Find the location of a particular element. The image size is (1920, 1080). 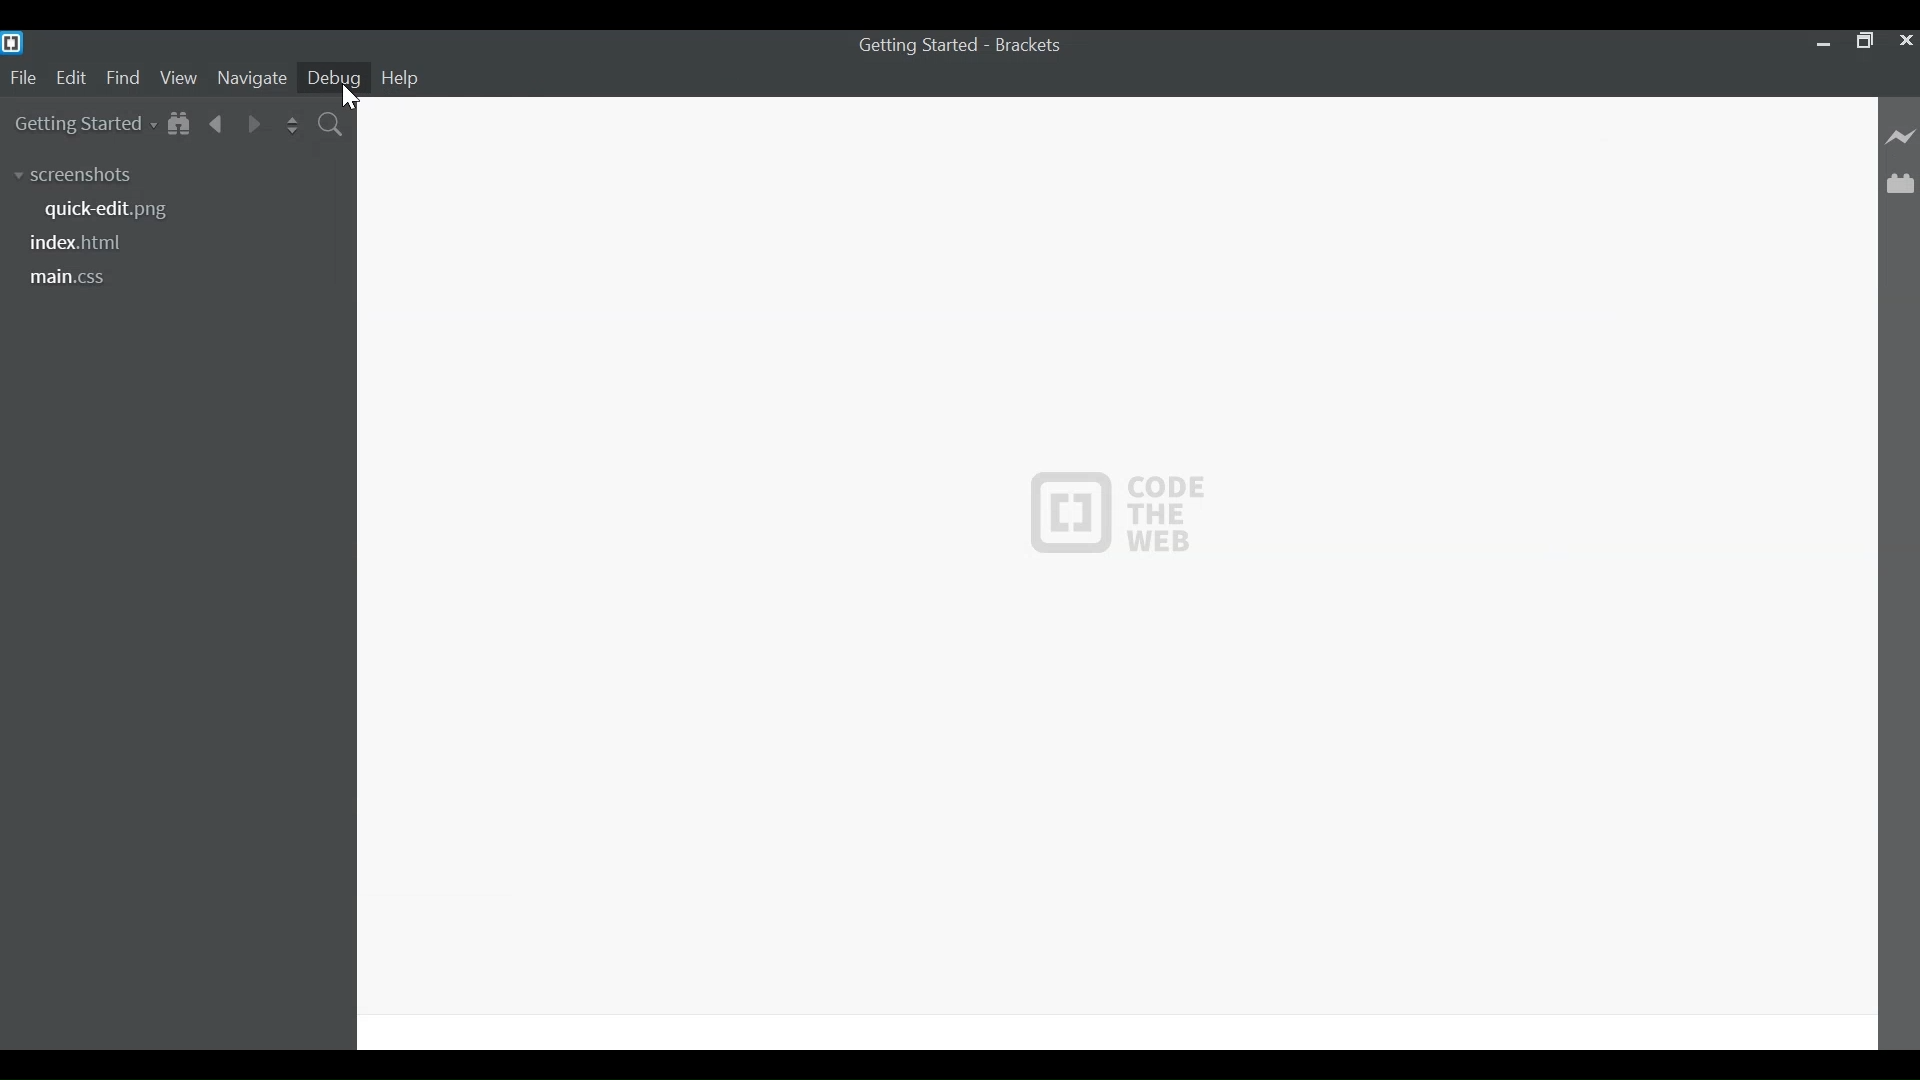

Find is located at coordinates (122, 75).